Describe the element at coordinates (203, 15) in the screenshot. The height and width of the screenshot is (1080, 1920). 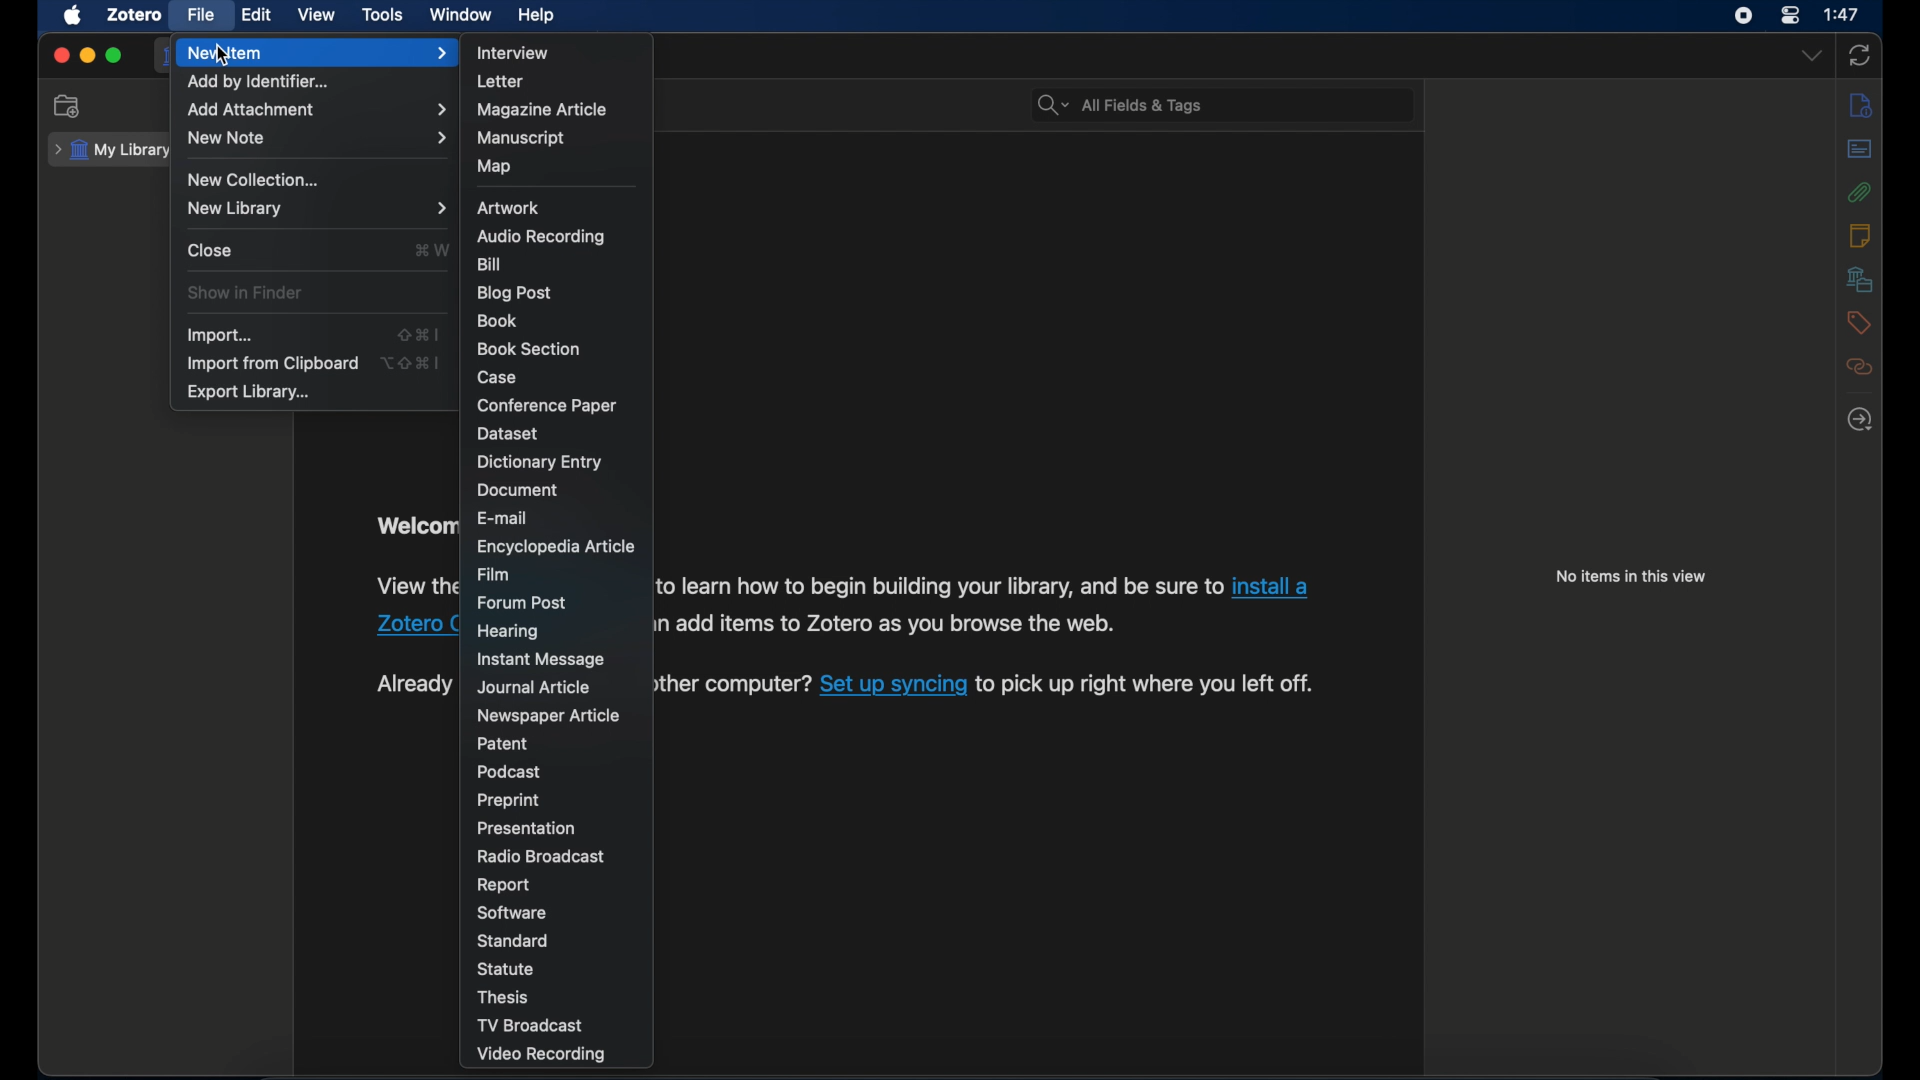
I see `file` at that location.